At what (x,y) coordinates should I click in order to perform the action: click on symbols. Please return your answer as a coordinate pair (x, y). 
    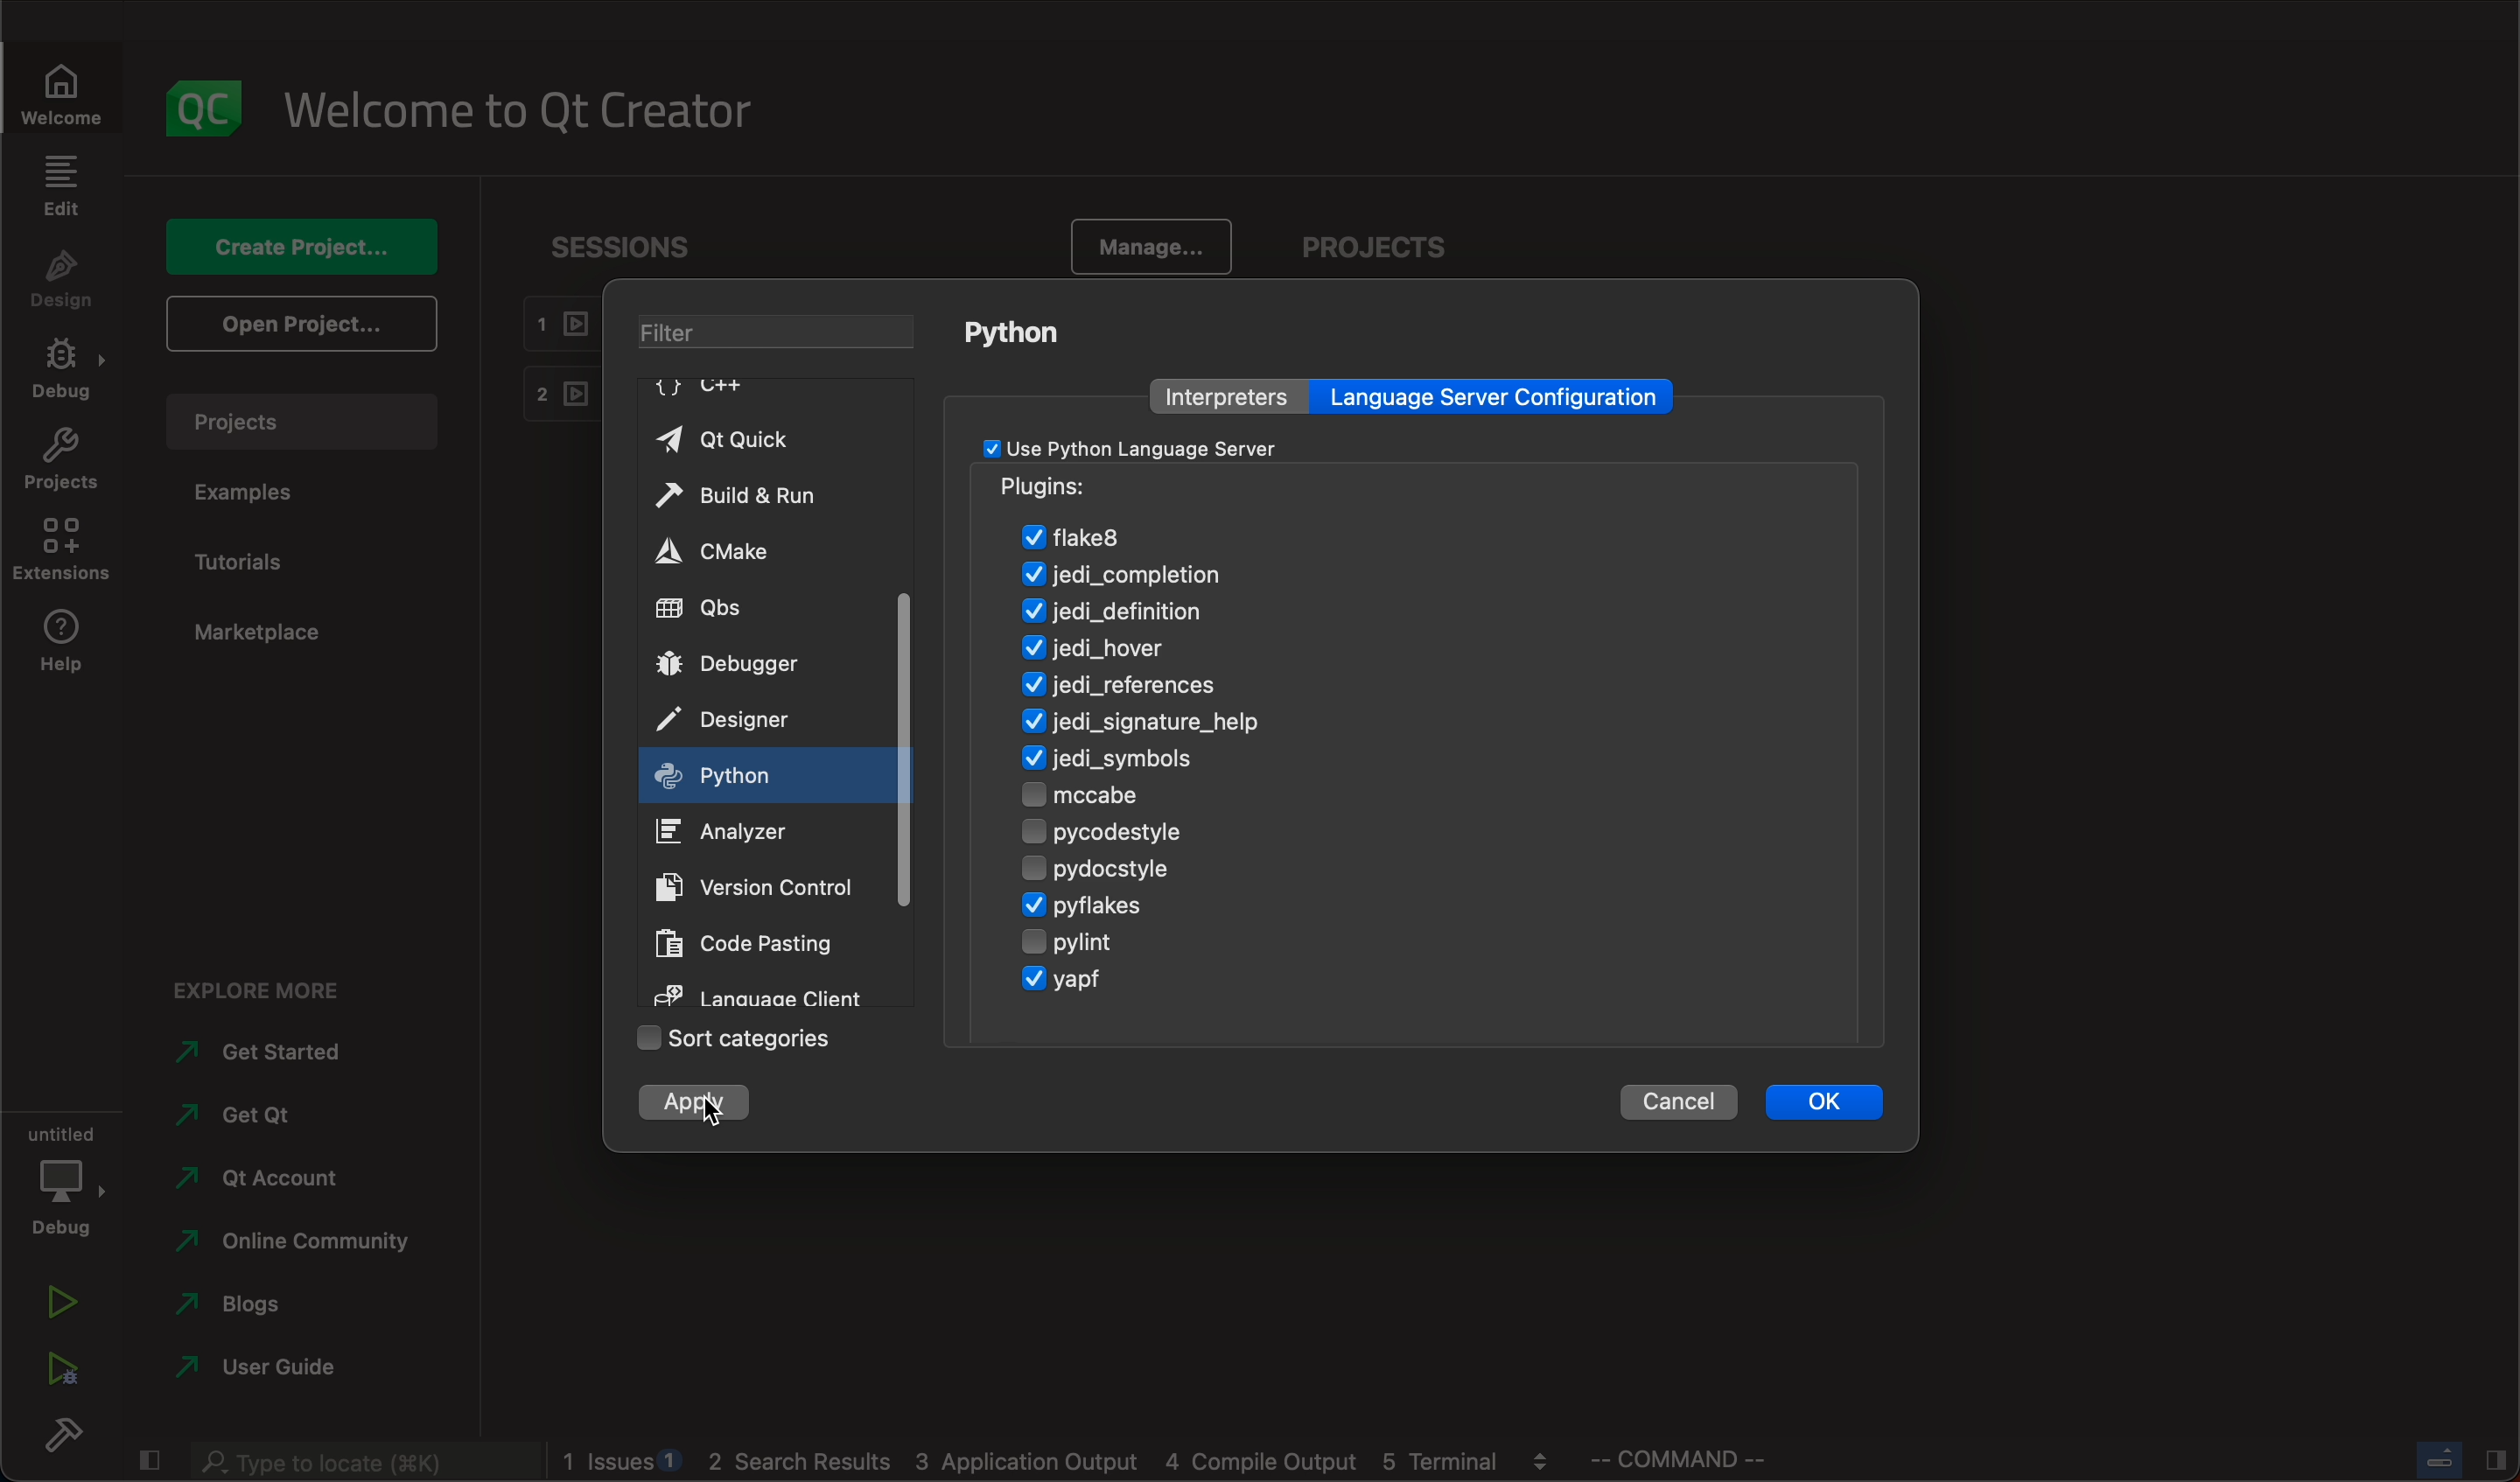
    Looking at the image, I should click on (1143, 760).